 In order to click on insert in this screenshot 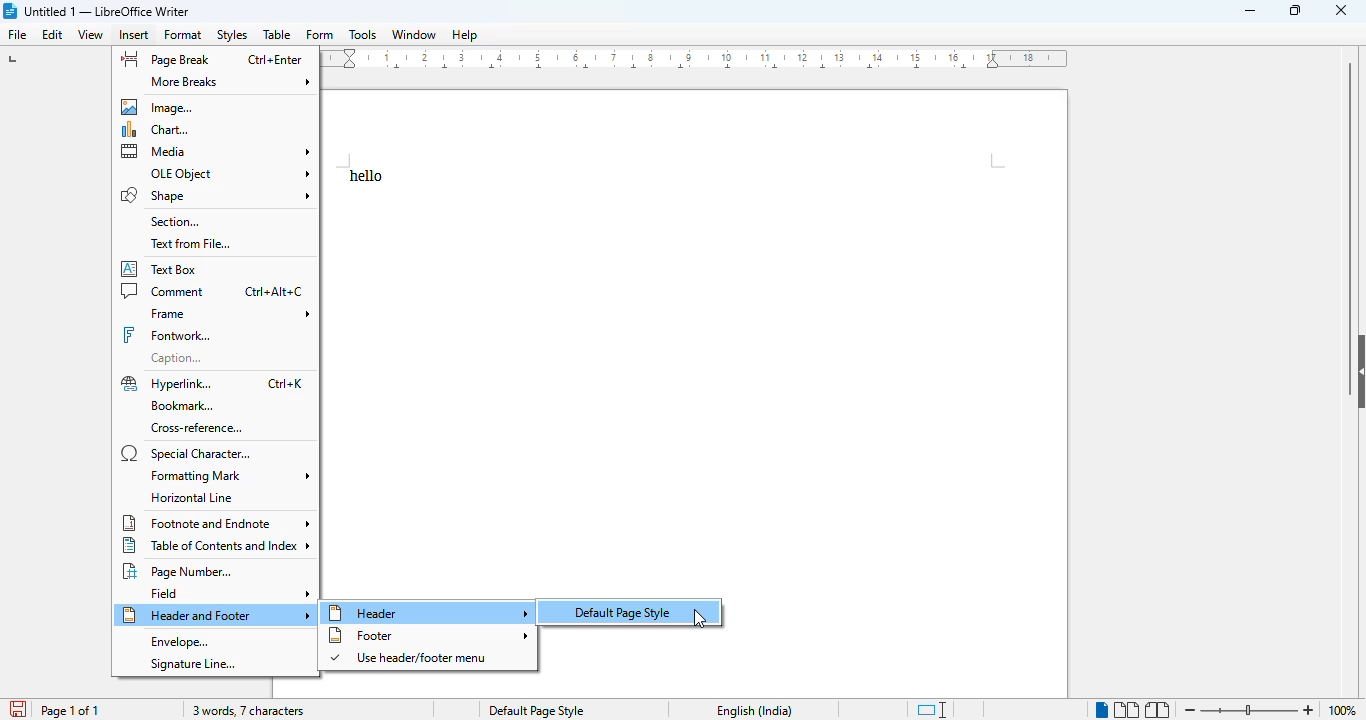, I will do `click(133, 34)`.